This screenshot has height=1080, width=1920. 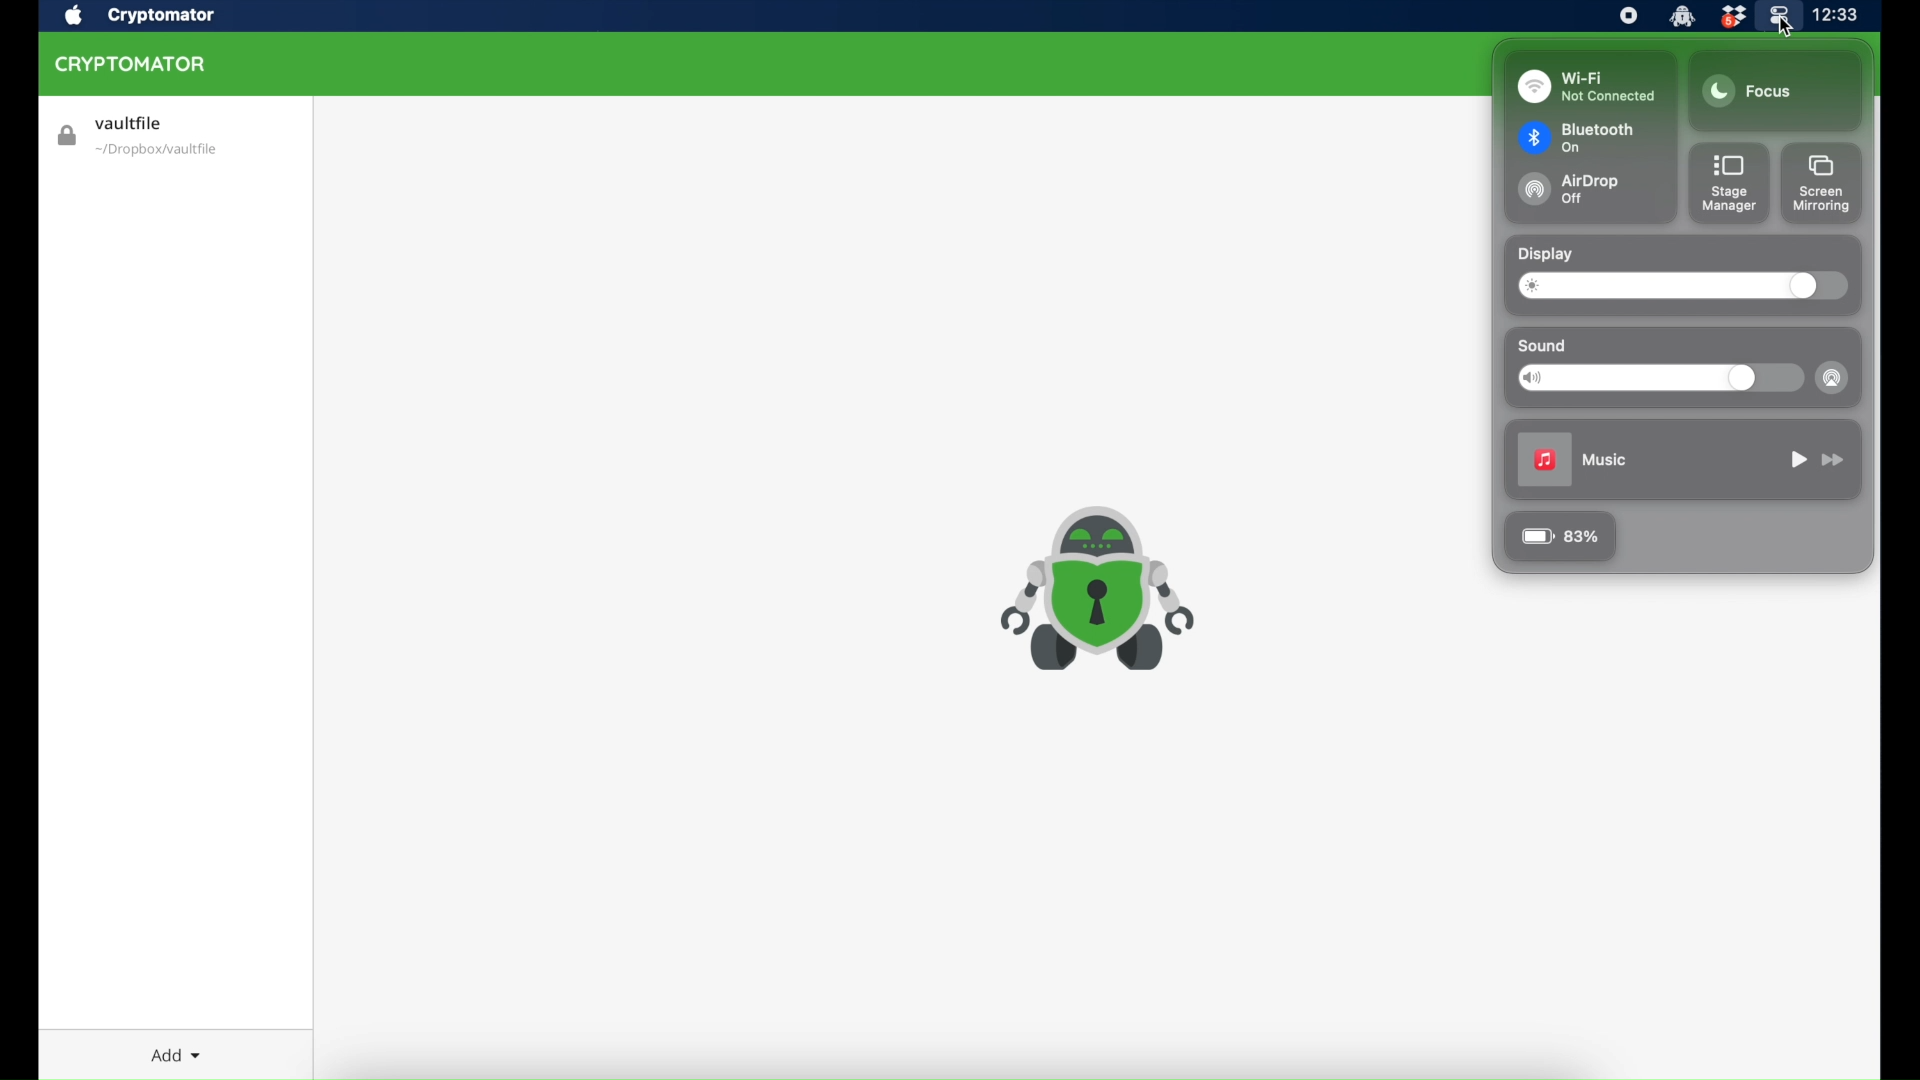 What do you see at coordinates (1778, 27) in the screenshot?
I see `cursor` at bounding box center [1778, 27].